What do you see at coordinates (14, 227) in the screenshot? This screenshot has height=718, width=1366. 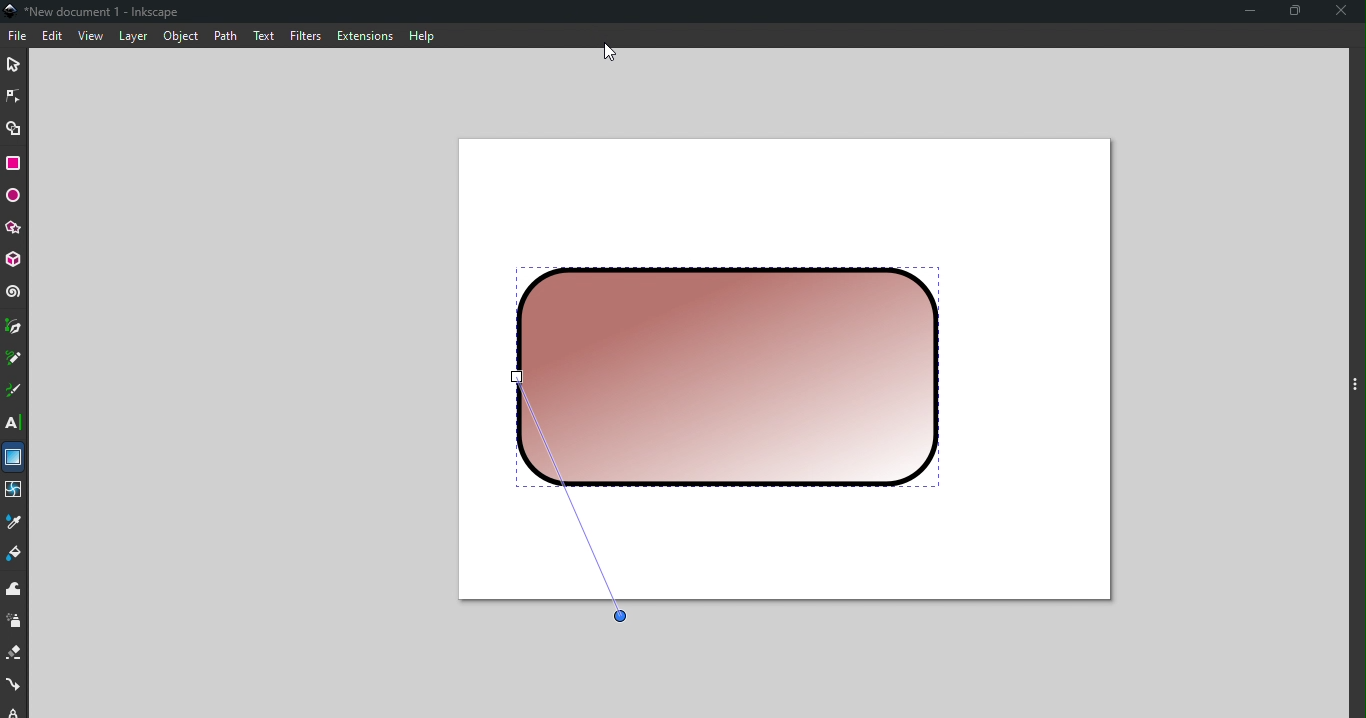 I see `star/polygon tool` at bounding box center [14, 227].